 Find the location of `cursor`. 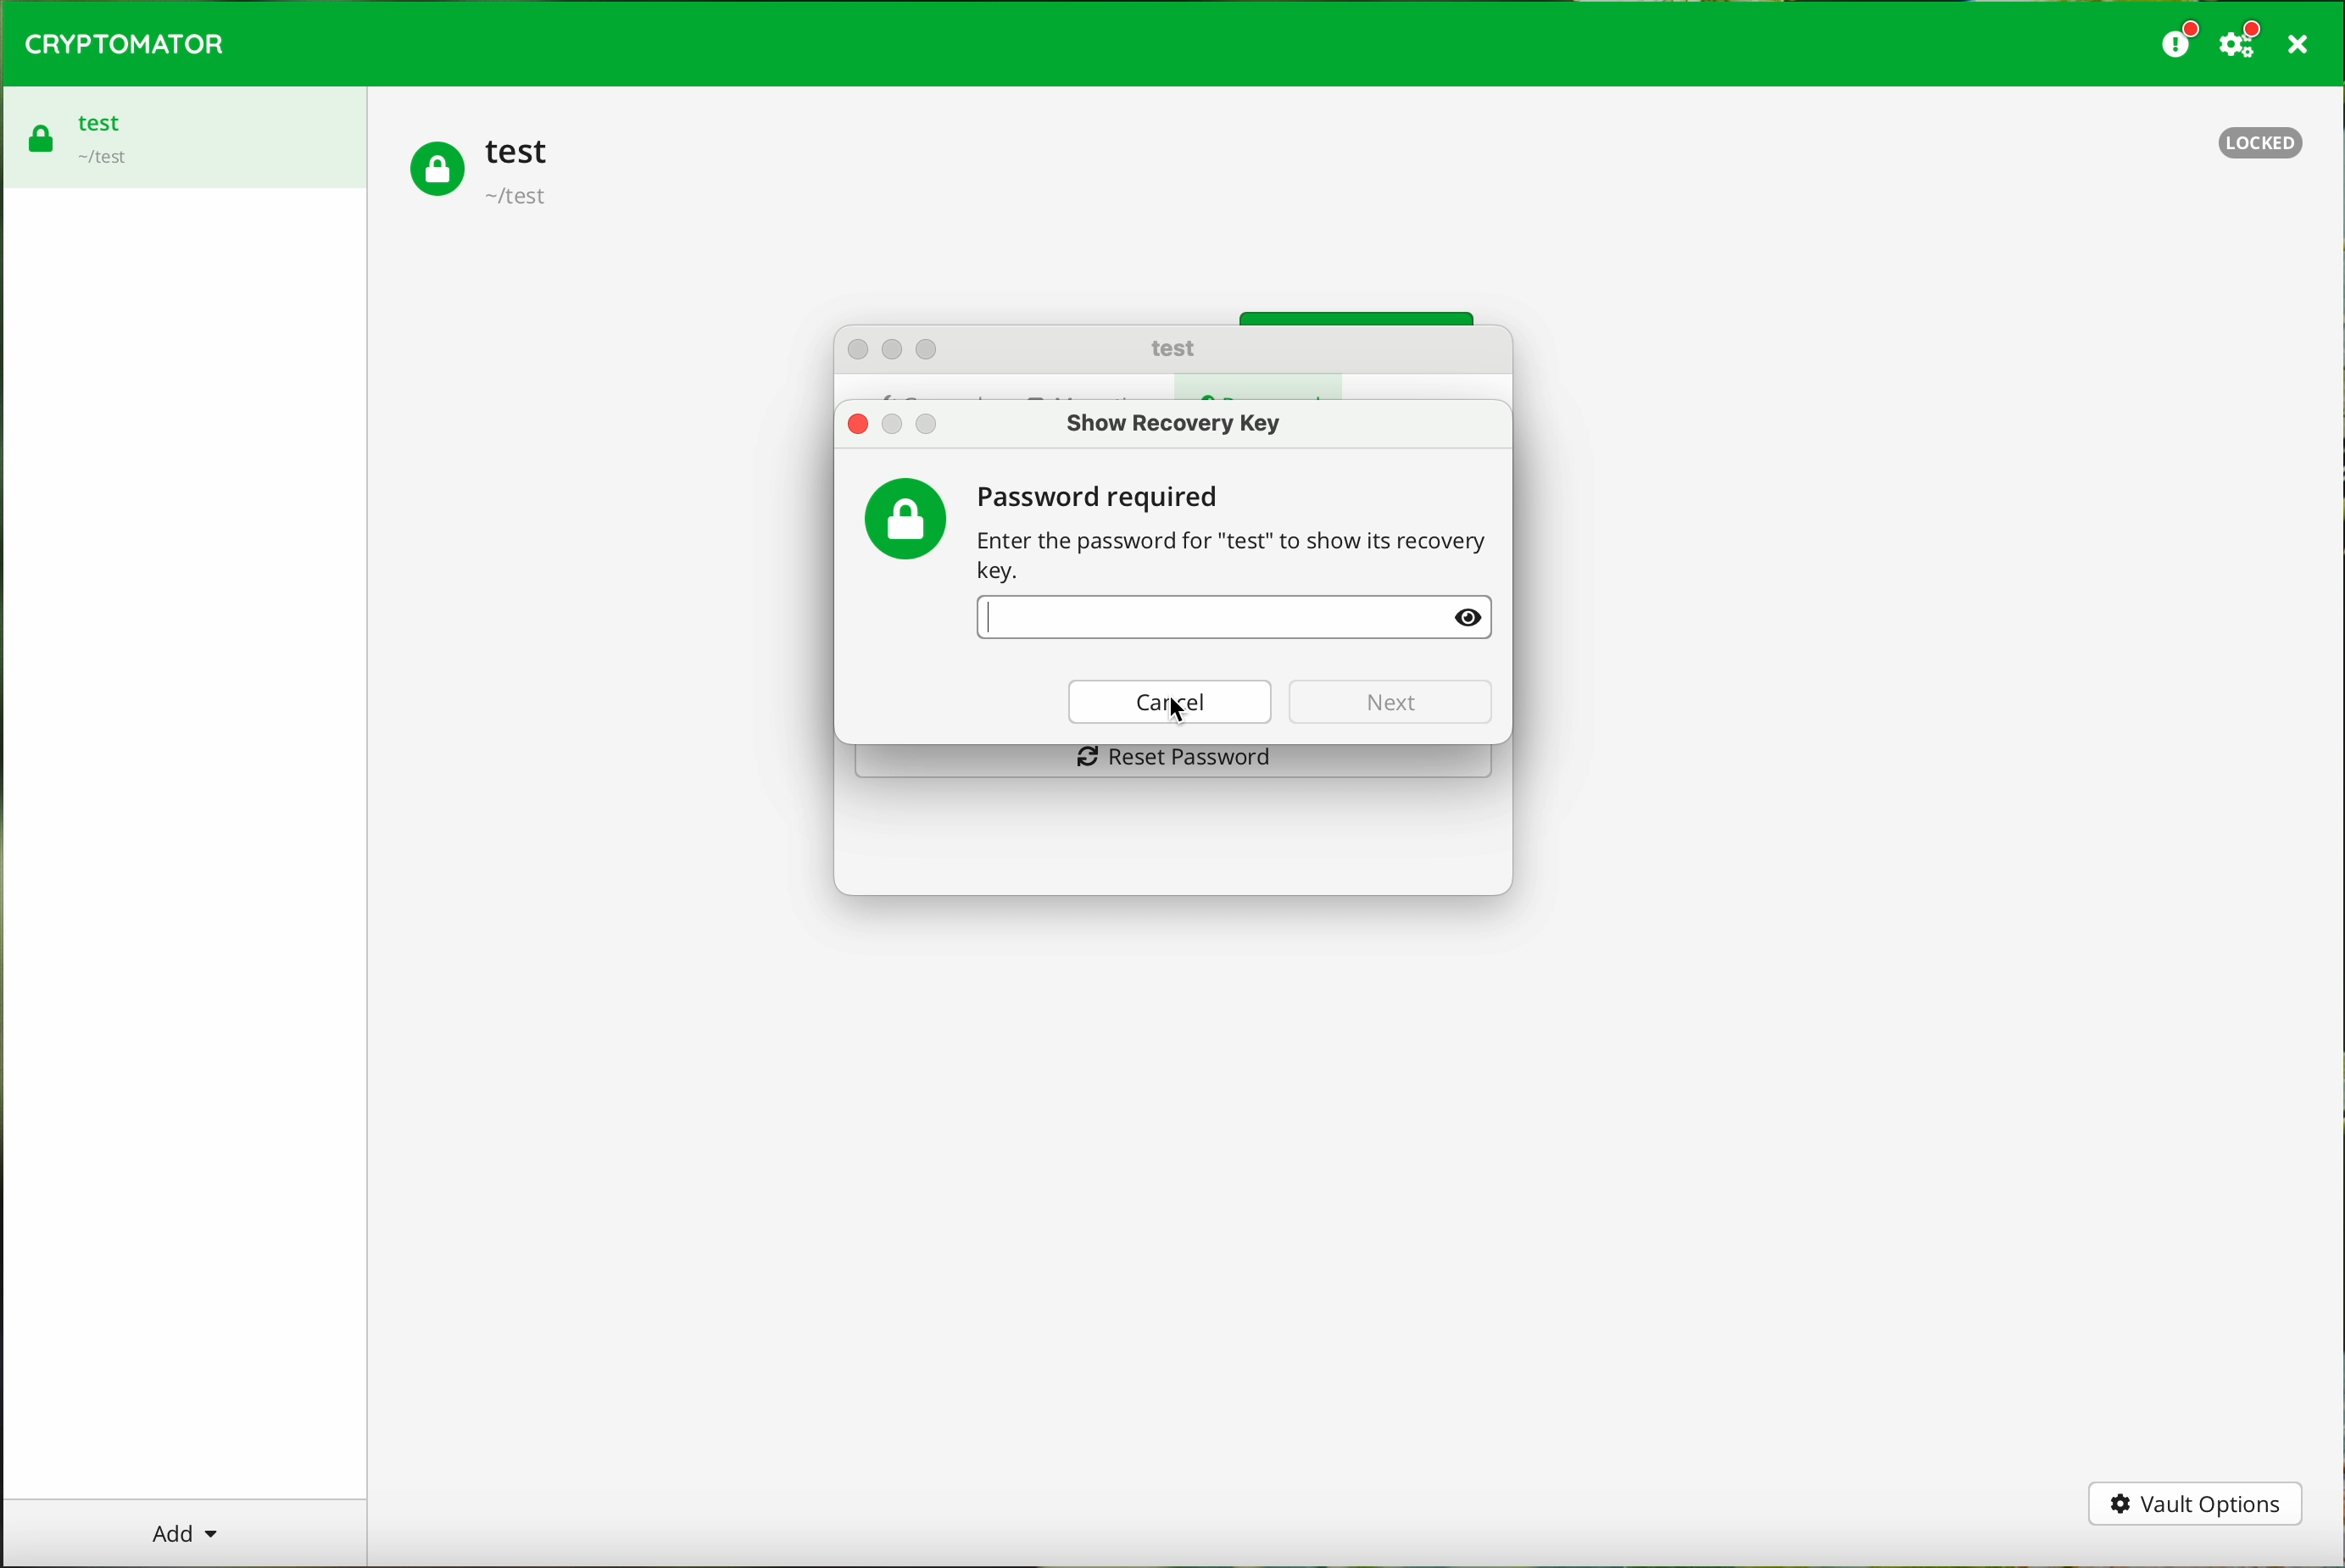

cursor is located at coordinates (1184, 711).